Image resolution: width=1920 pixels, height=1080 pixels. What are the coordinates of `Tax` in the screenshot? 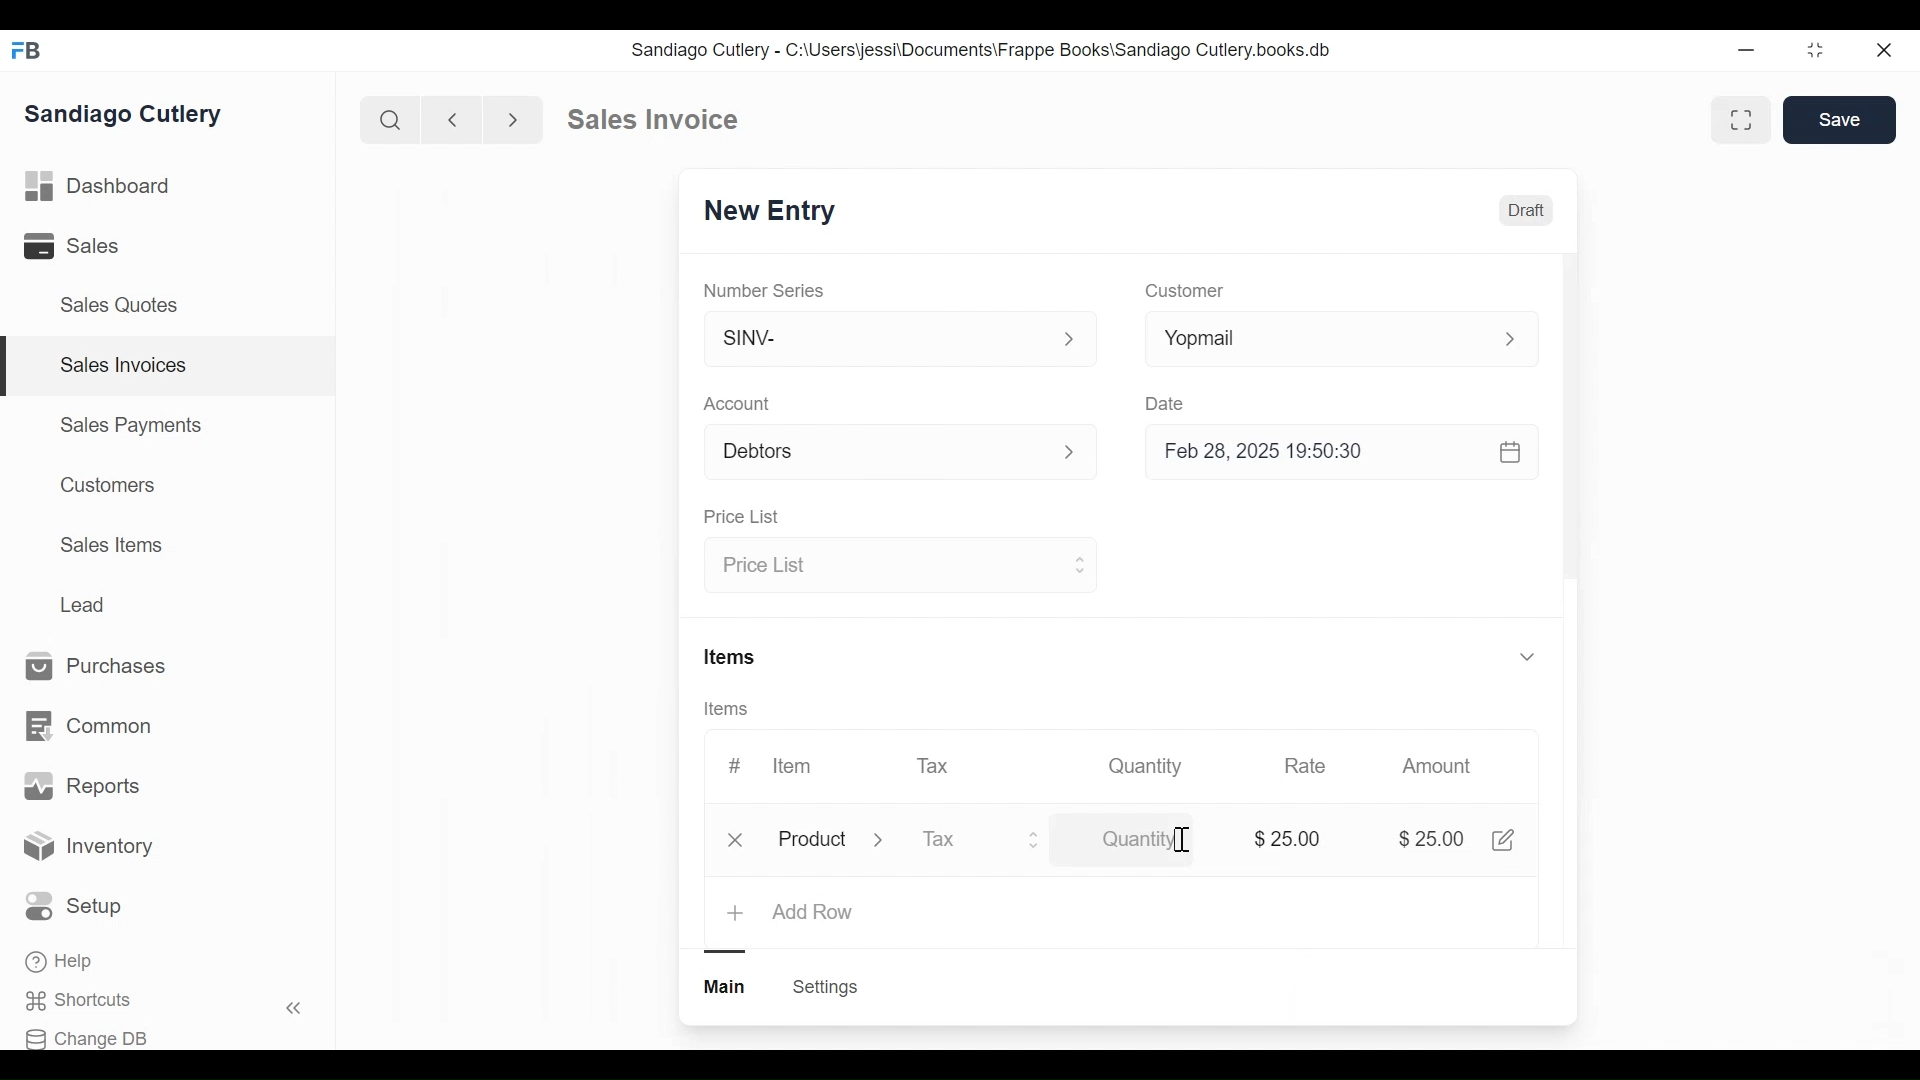 It's located at (934, 765).